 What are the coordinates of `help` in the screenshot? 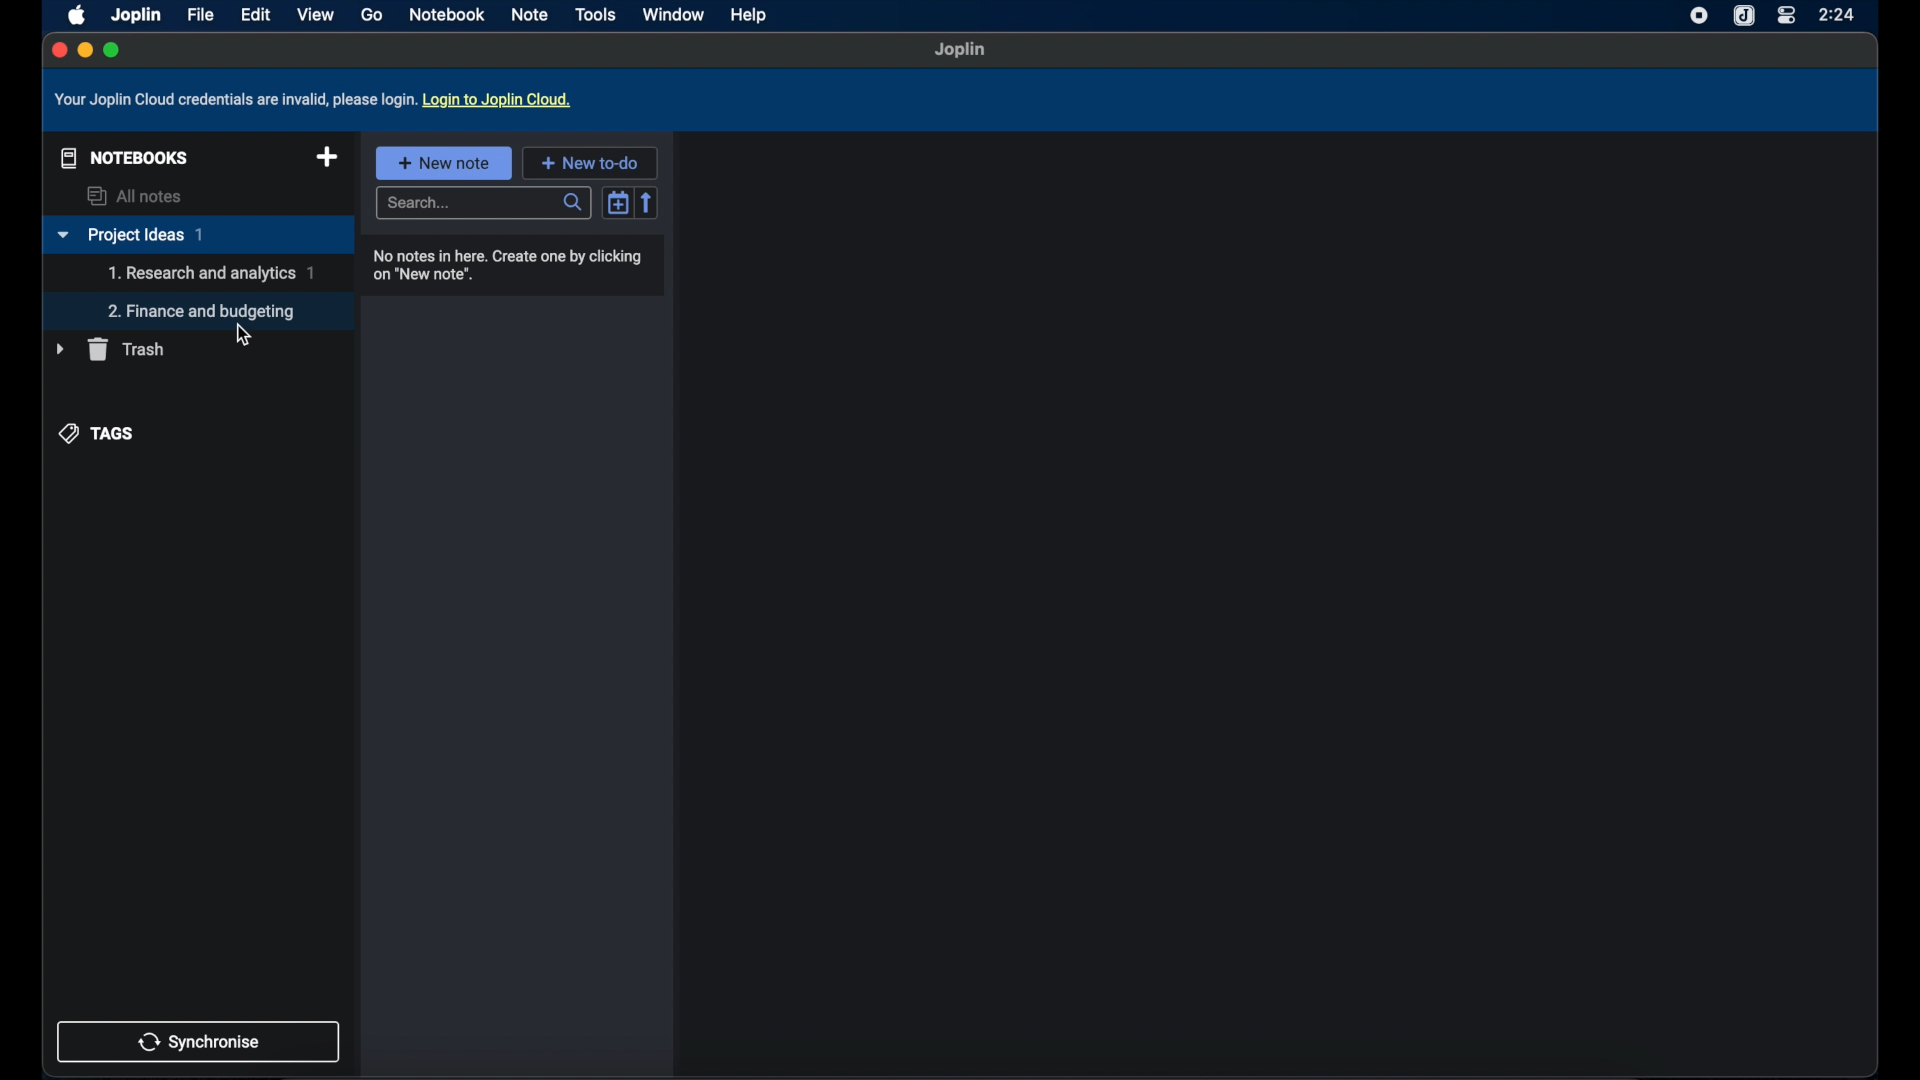 It's located at (750, 17).